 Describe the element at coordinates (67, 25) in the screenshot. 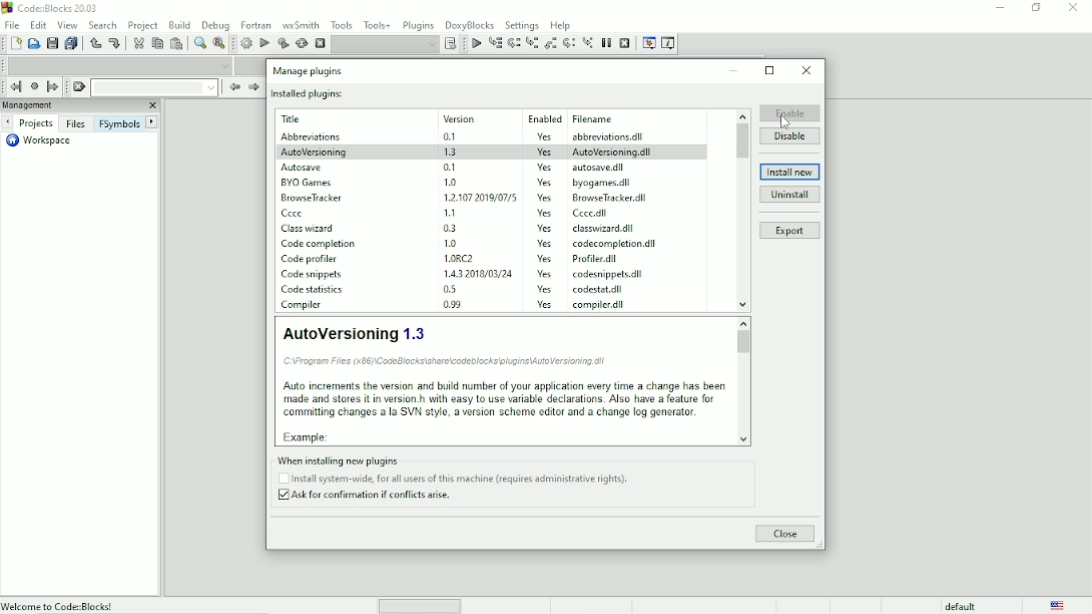

I see `View` at that location.